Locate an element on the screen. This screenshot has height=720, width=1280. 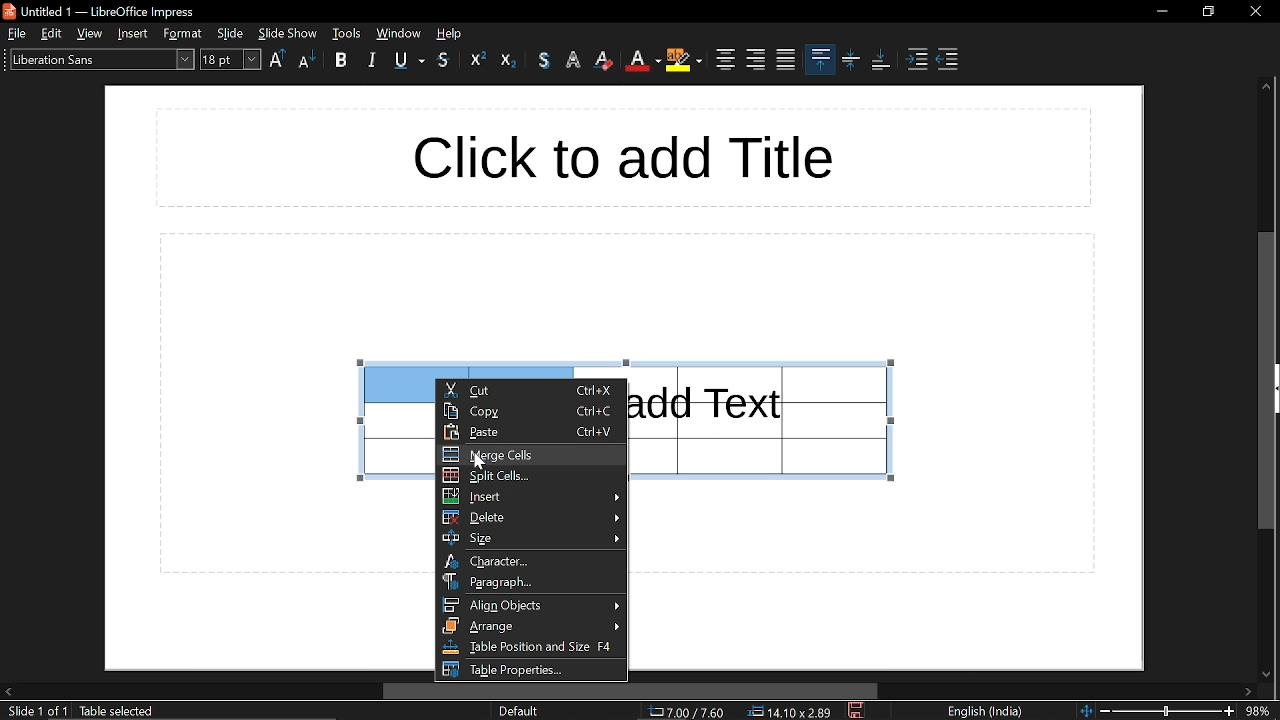
underline is located at coordinates (410, 62).